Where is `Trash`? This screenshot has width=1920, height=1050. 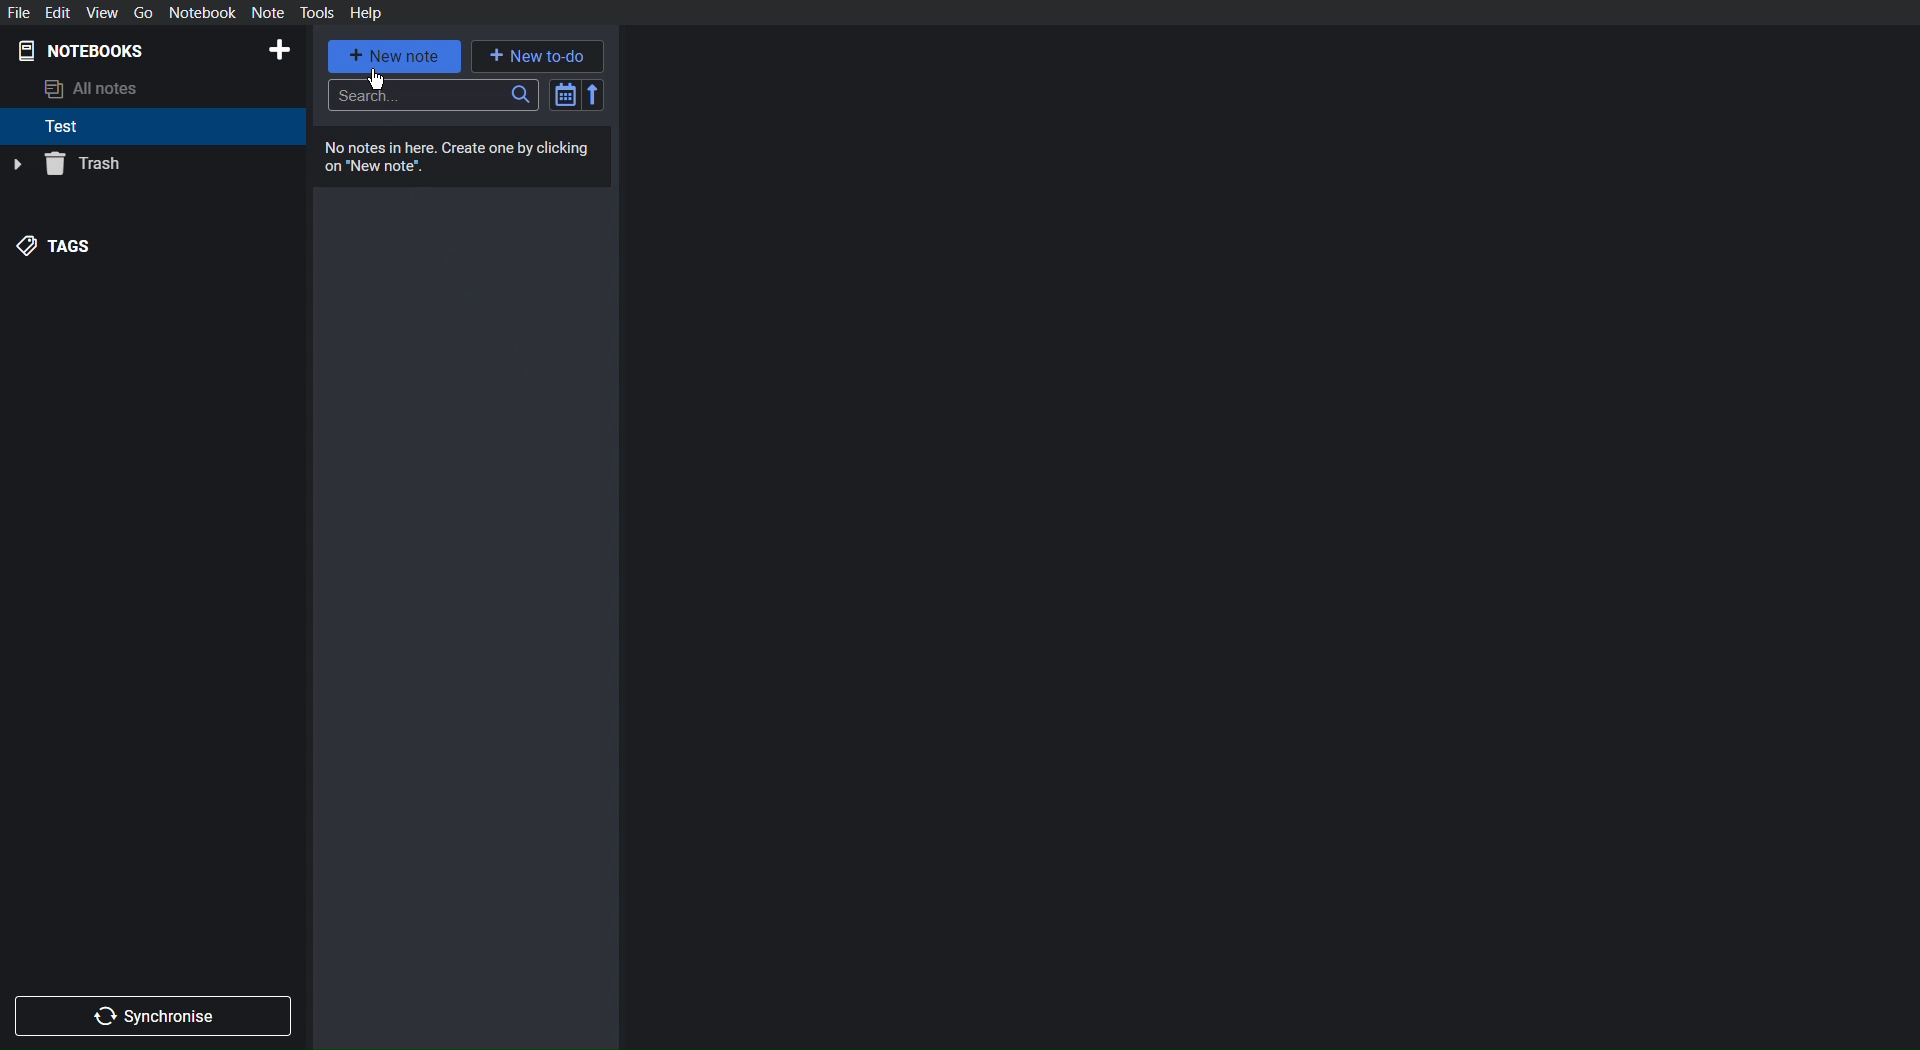
Trash is located at coordinates (66, 165).